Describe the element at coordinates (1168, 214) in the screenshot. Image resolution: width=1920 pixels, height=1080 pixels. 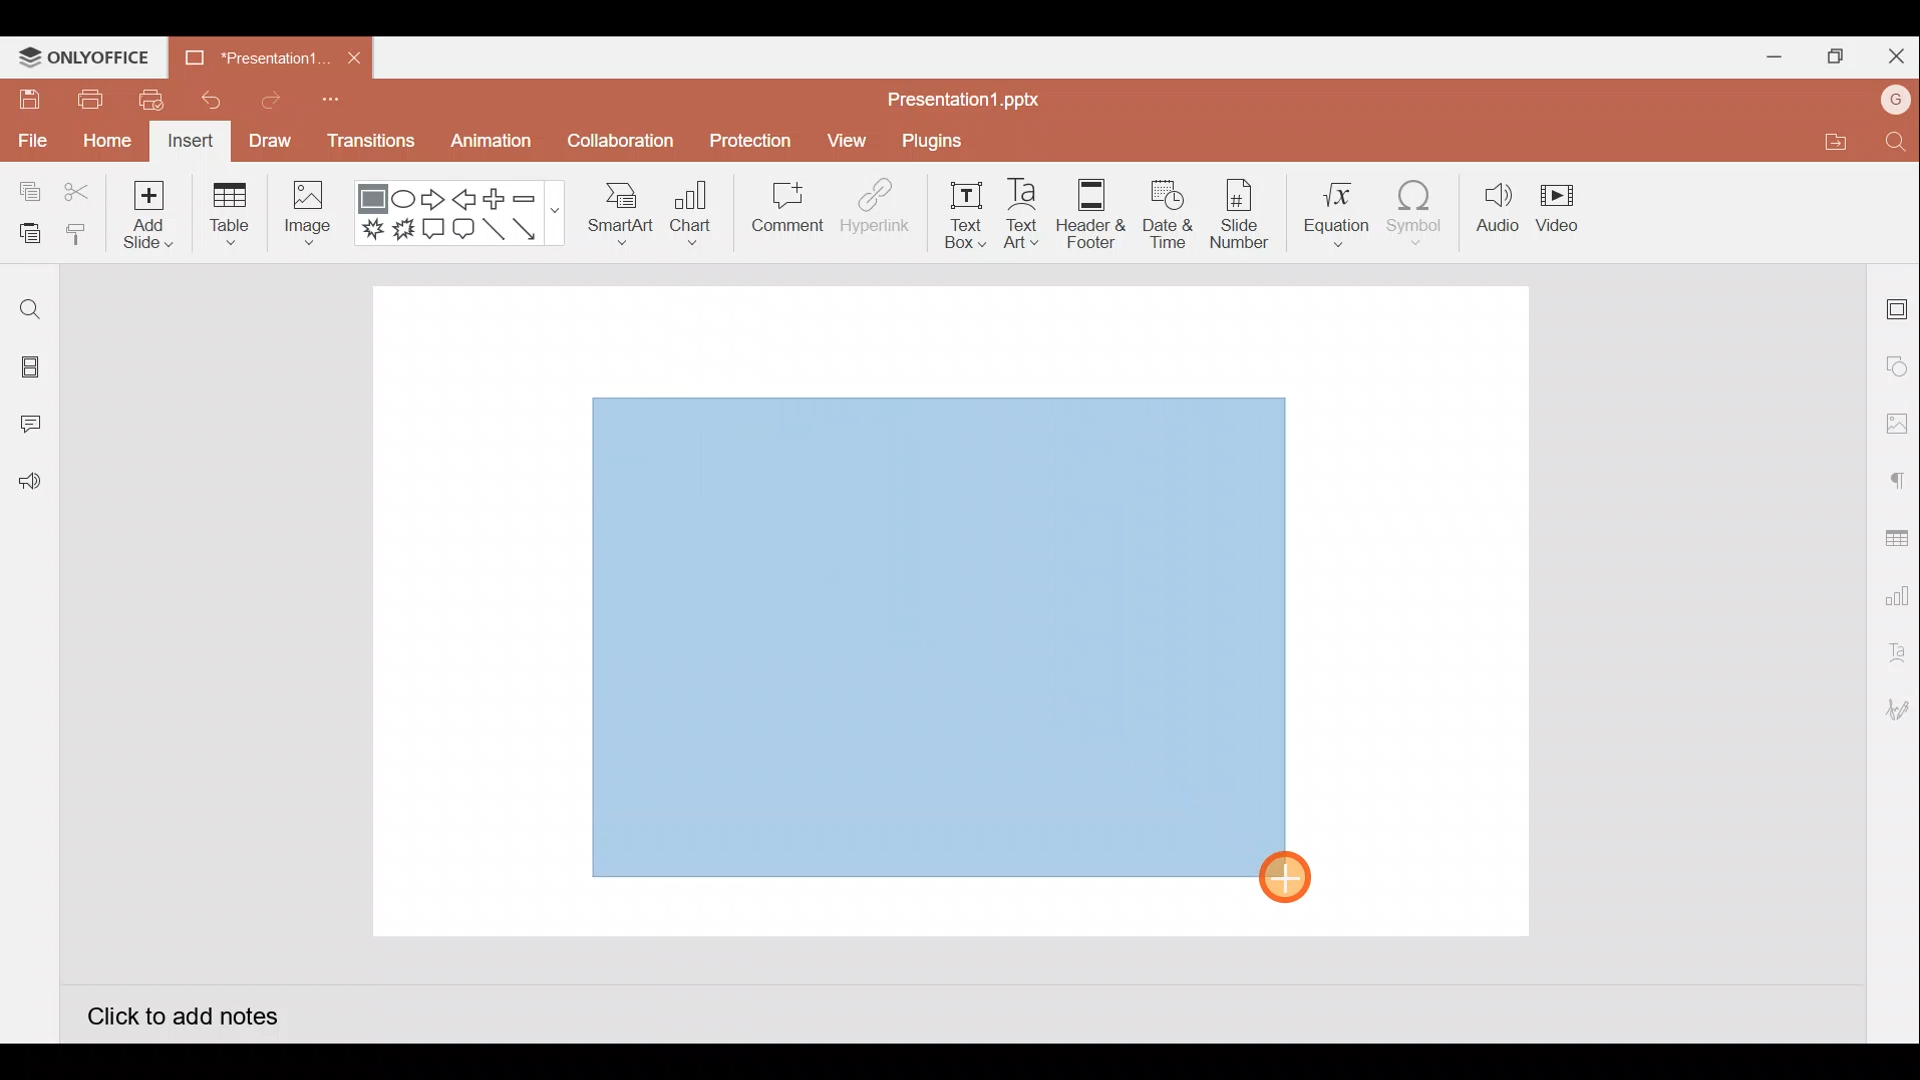
I see `Date & time` at that location.